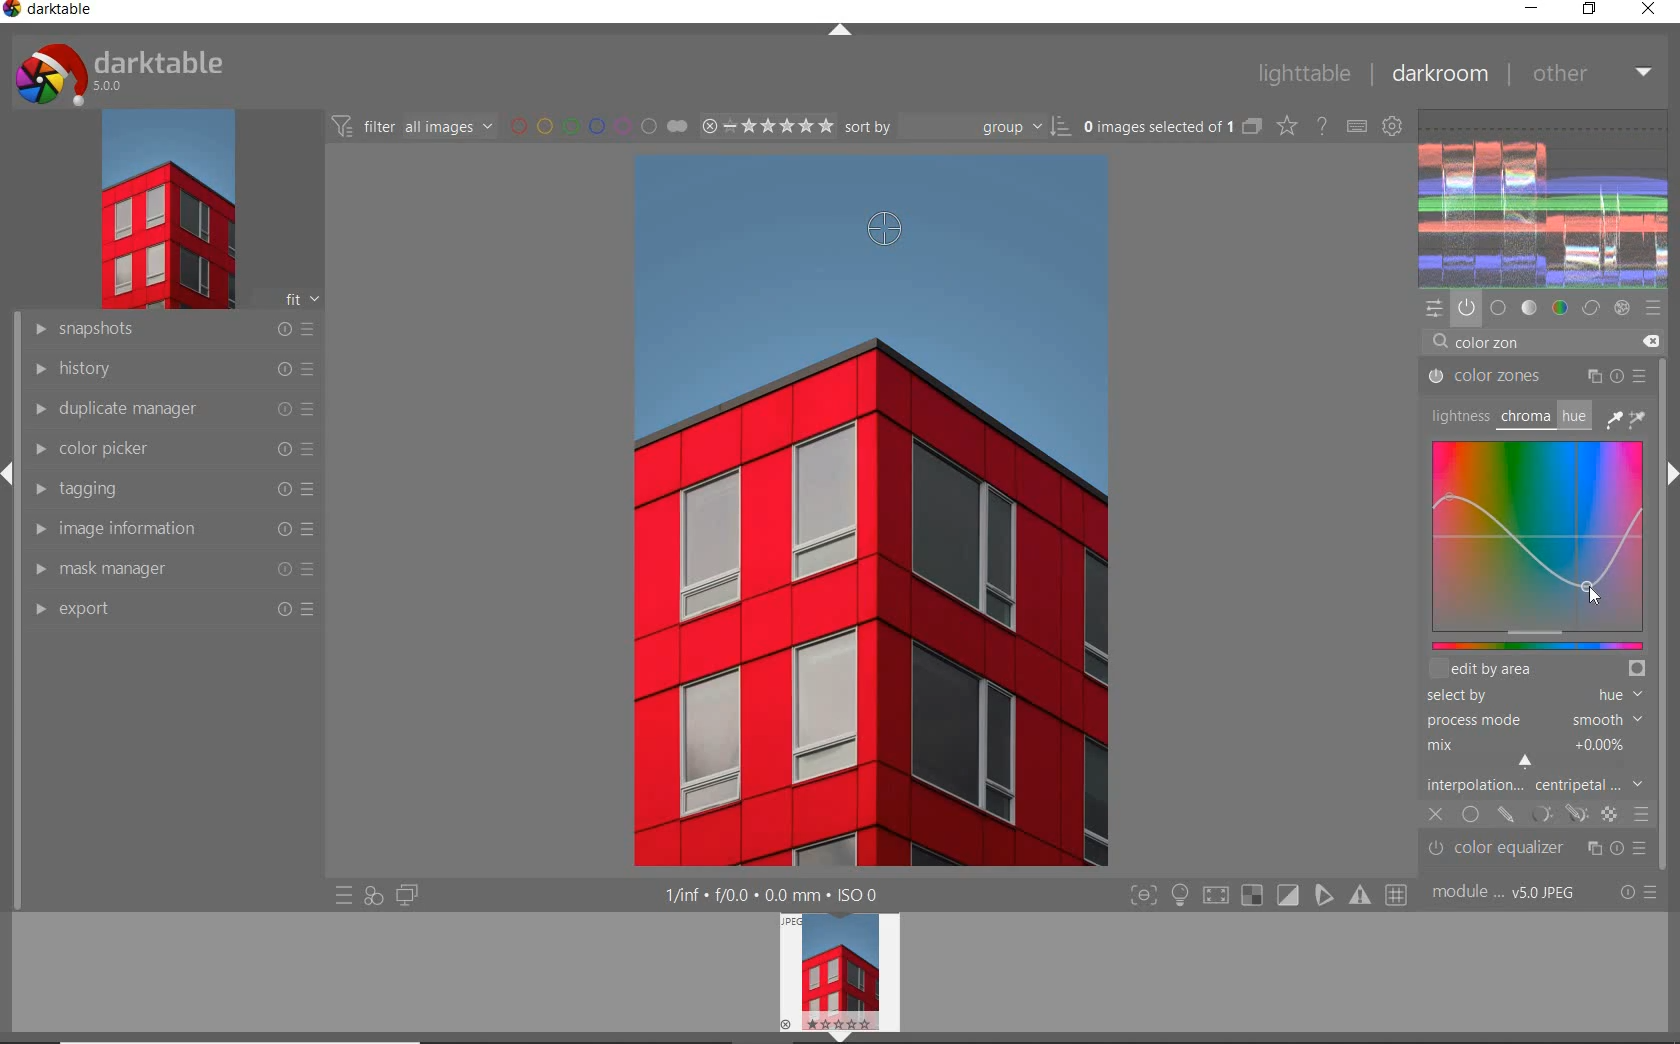 Image resolution: width=1680 pixels, height=1044 pixels. What do you see at coordinates (1537, 377) in the screenshot?
I see `COLOR ZONES` at bounding box center [1537, 377].